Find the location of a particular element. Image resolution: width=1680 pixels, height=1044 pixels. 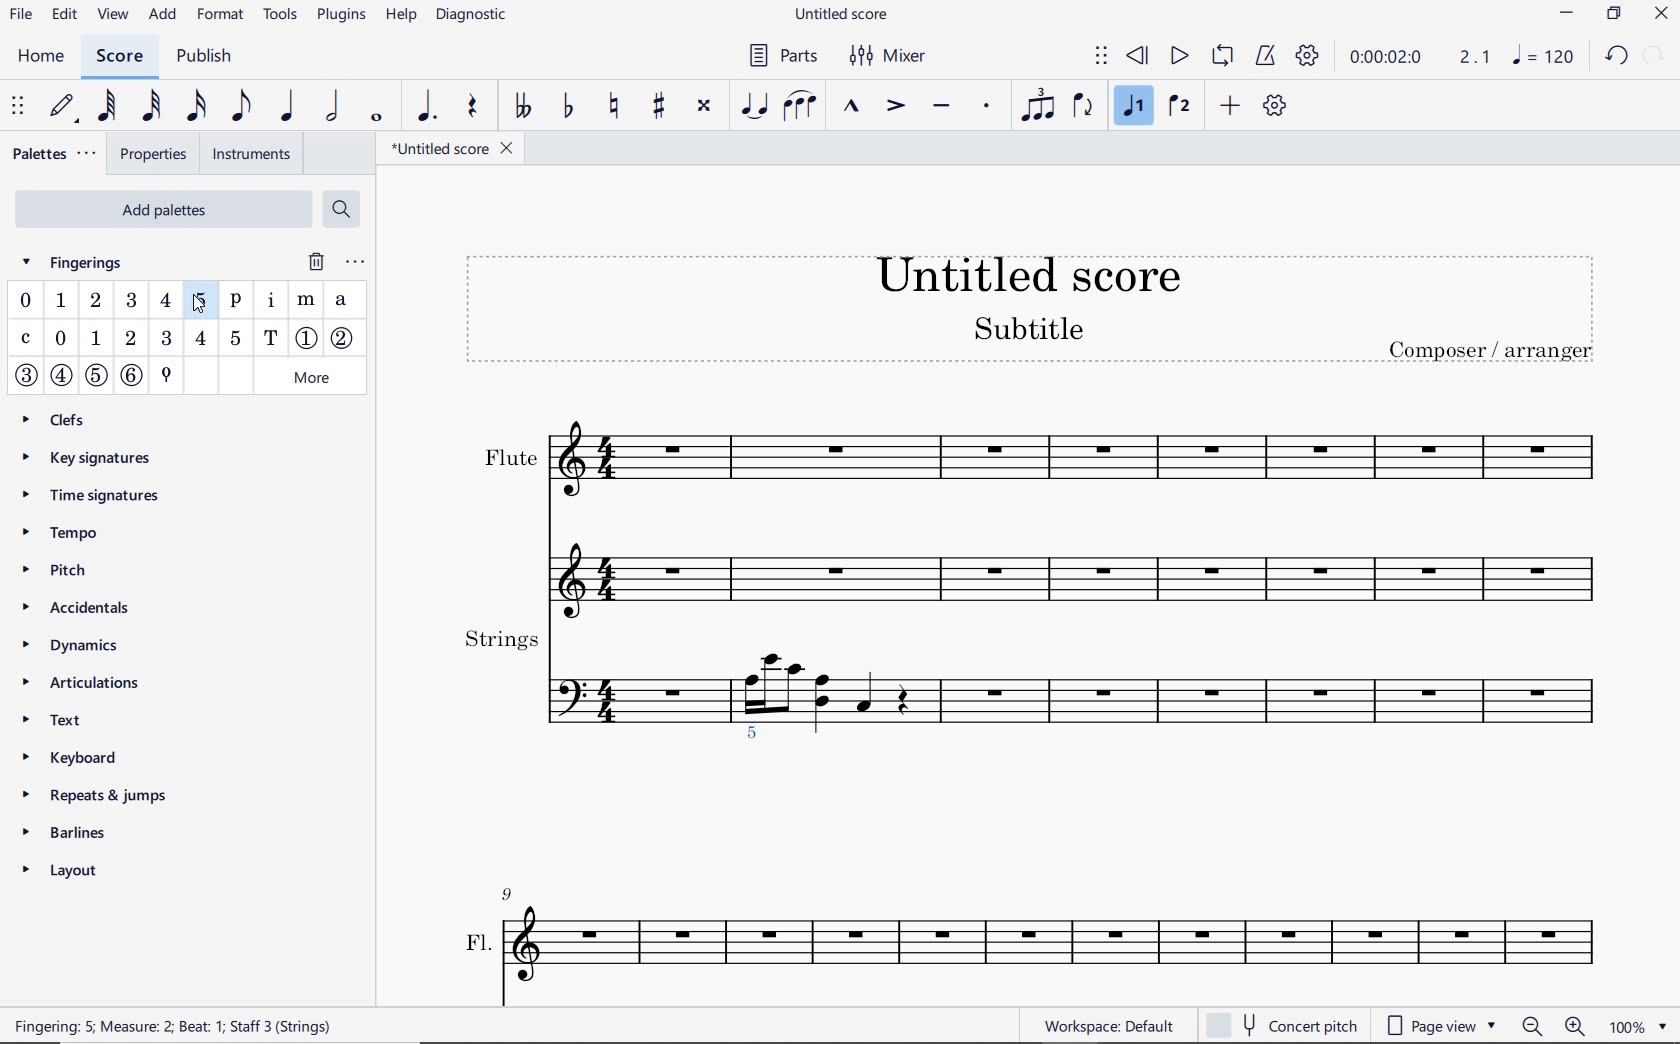

REDO is located at coordinates (1653, 57).